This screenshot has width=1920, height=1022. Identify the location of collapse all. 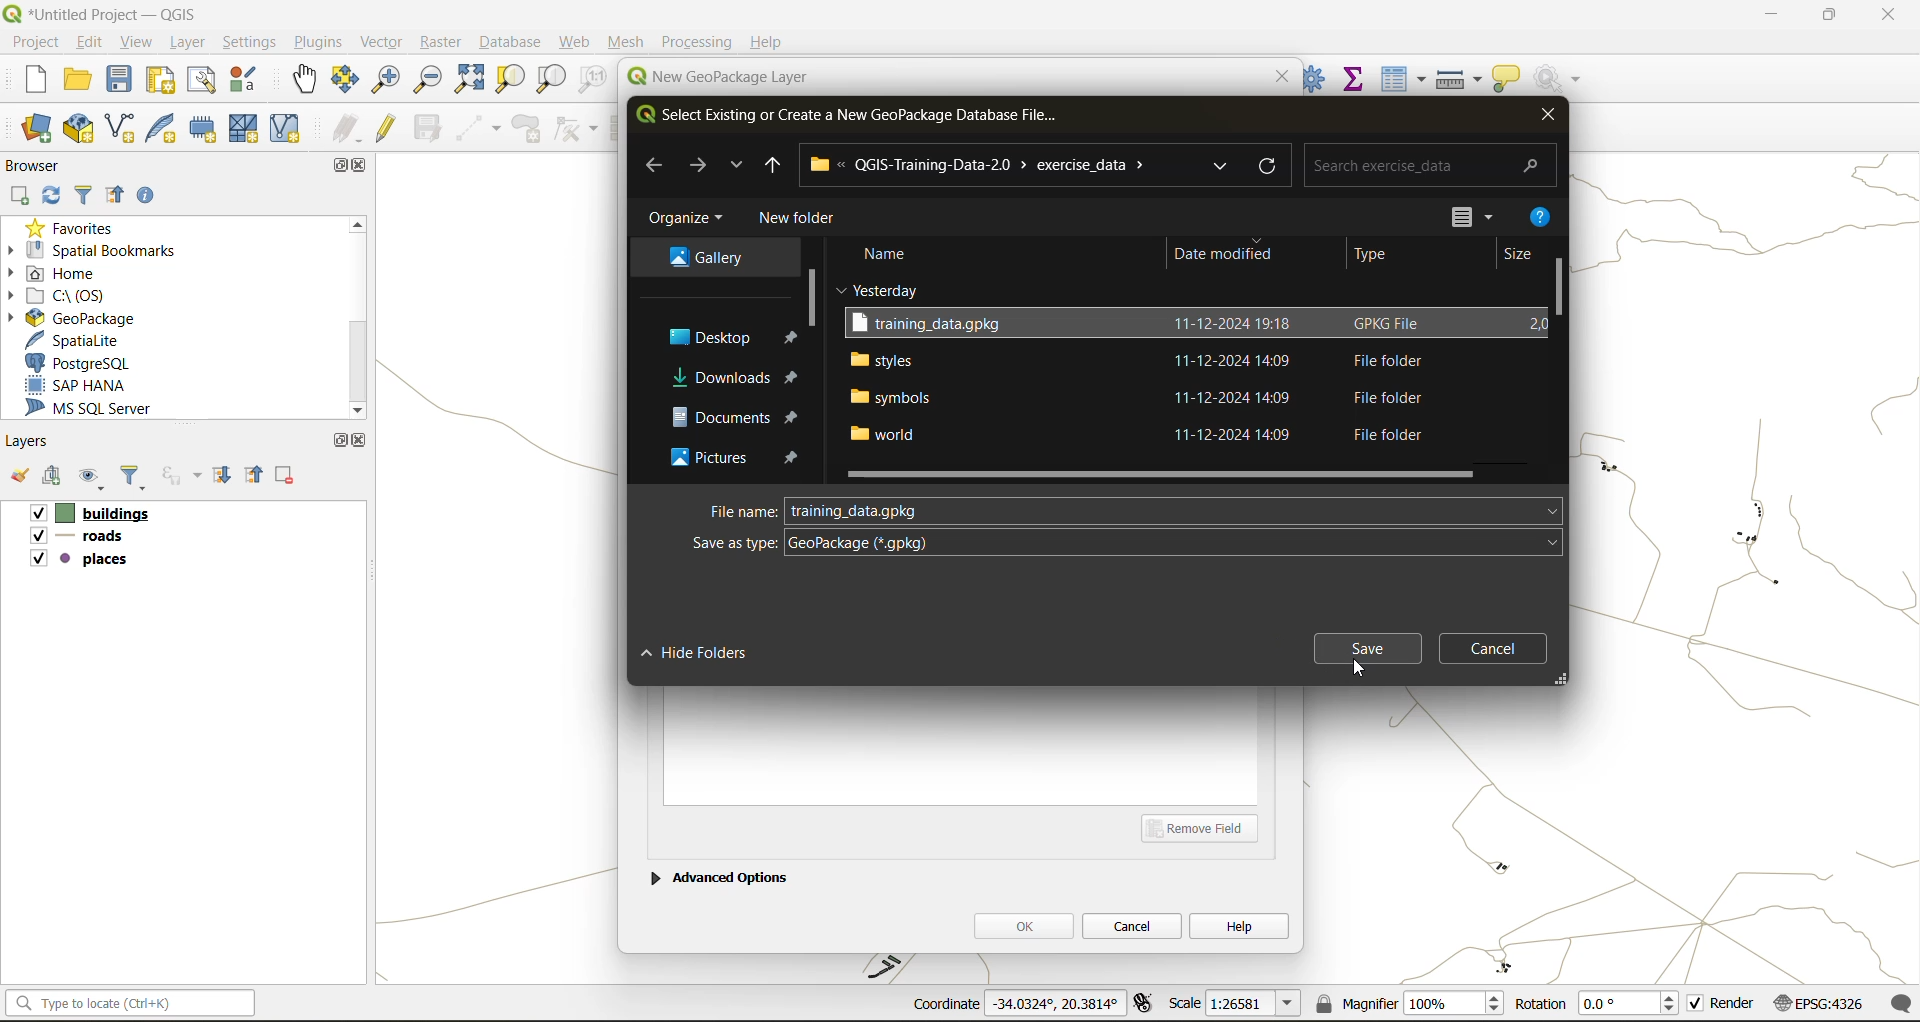
(120, 196).